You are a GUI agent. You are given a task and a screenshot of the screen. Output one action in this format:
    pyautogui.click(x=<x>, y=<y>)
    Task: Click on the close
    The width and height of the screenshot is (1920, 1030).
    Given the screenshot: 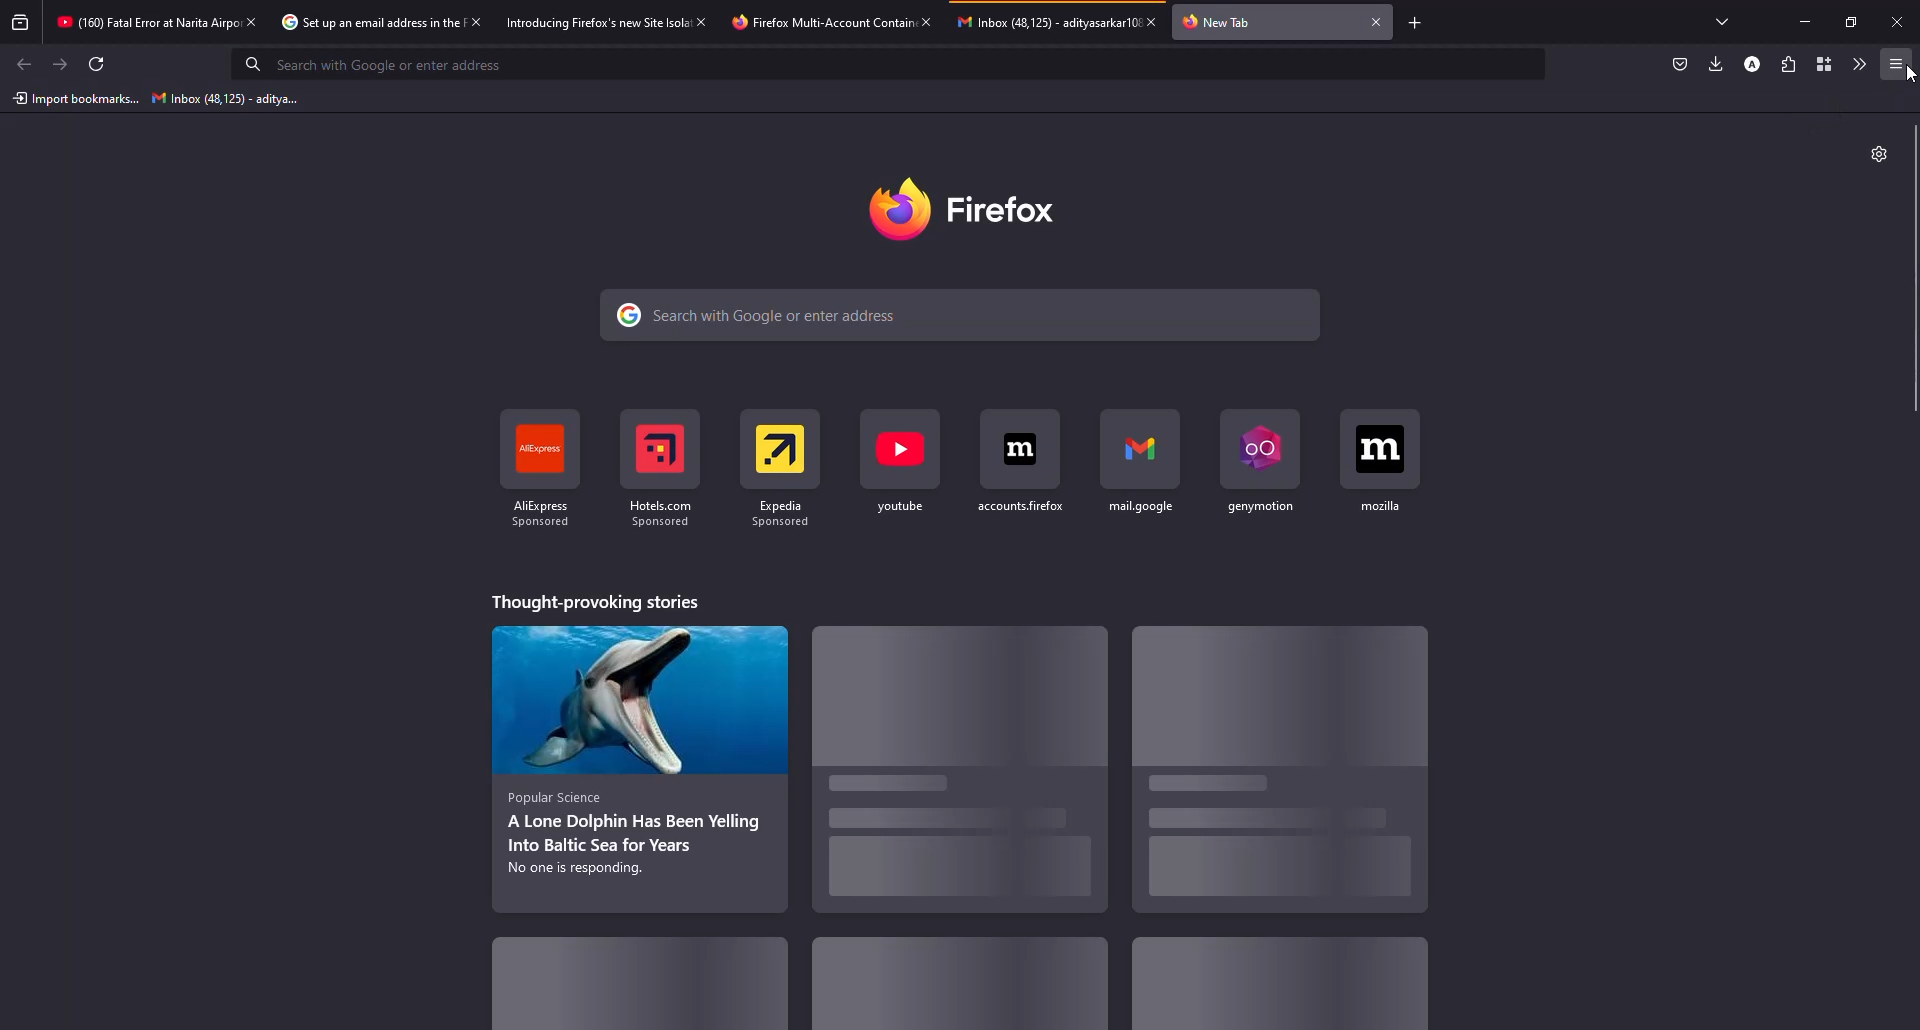 What is the action you would take?
    pyautogui.click(x=1158, y=21)
    